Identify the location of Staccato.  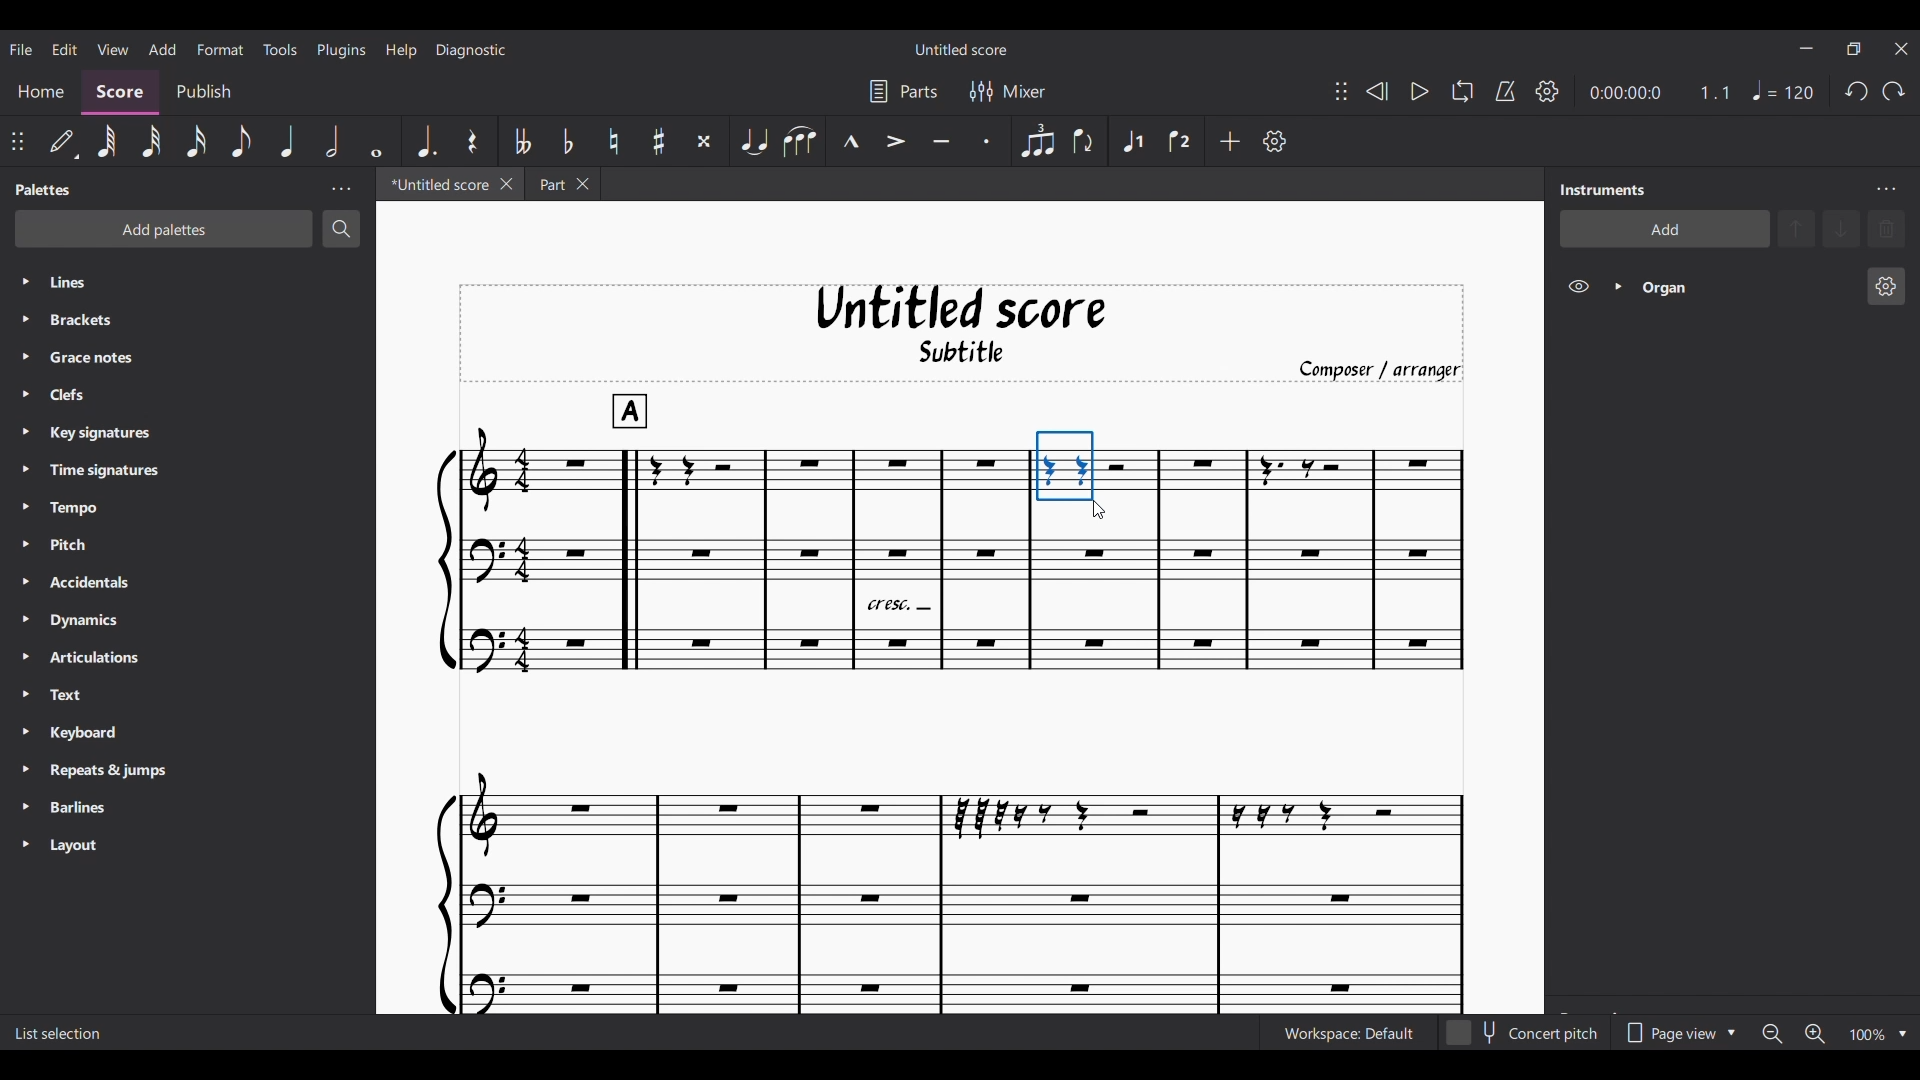
(987, 142).